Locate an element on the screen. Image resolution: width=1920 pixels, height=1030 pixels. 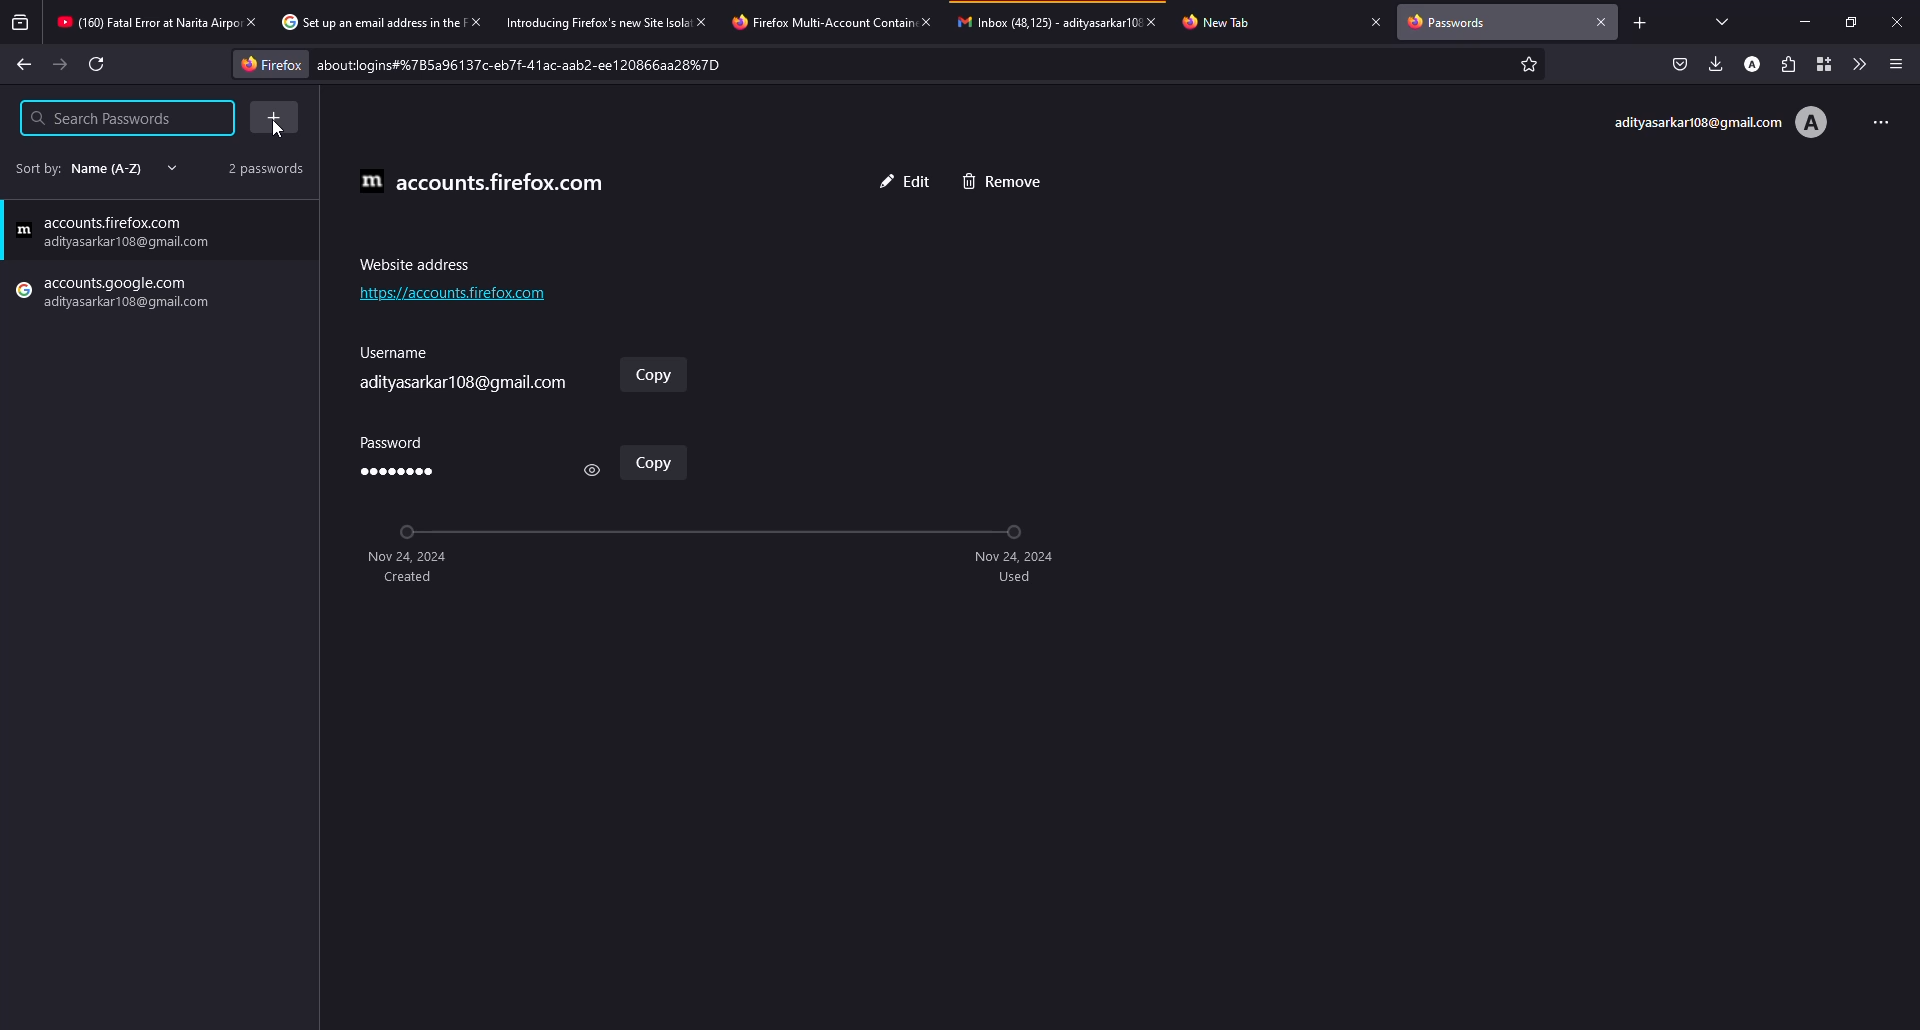
container is located at coordinates (1819, 64).